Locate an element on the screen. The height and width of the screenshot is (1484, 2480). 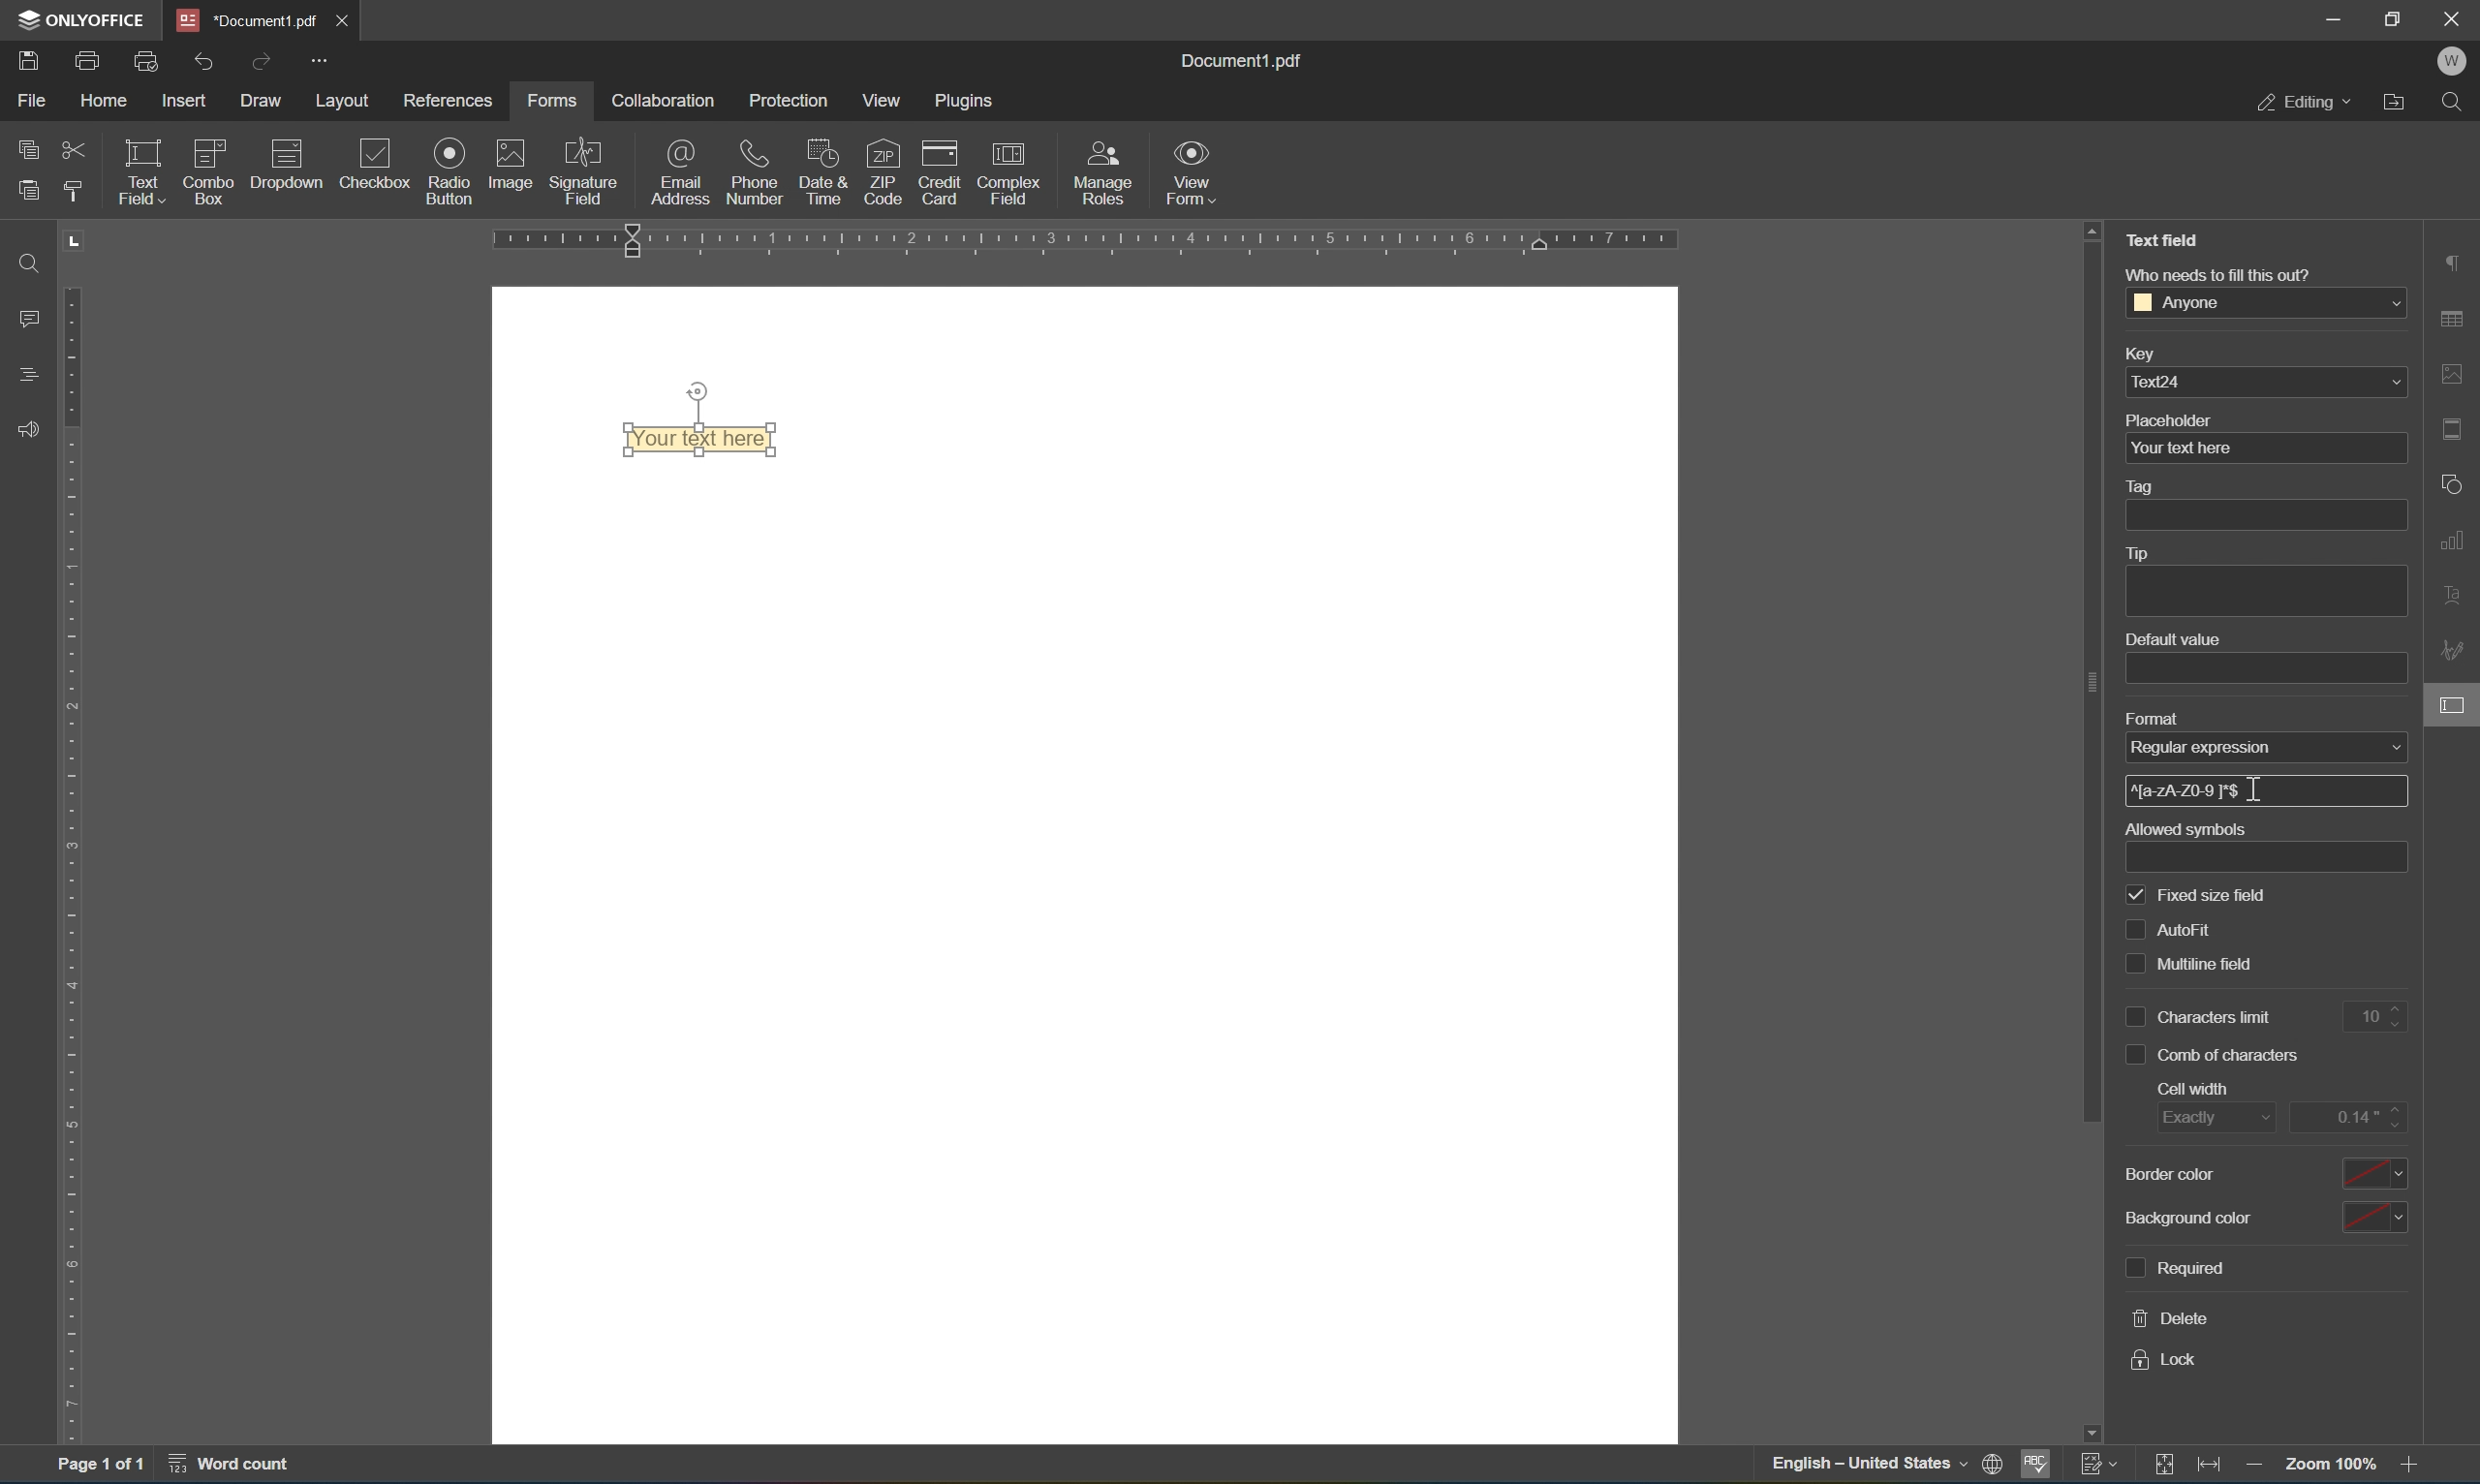
track changes is located at coordinates (2101, 1463).